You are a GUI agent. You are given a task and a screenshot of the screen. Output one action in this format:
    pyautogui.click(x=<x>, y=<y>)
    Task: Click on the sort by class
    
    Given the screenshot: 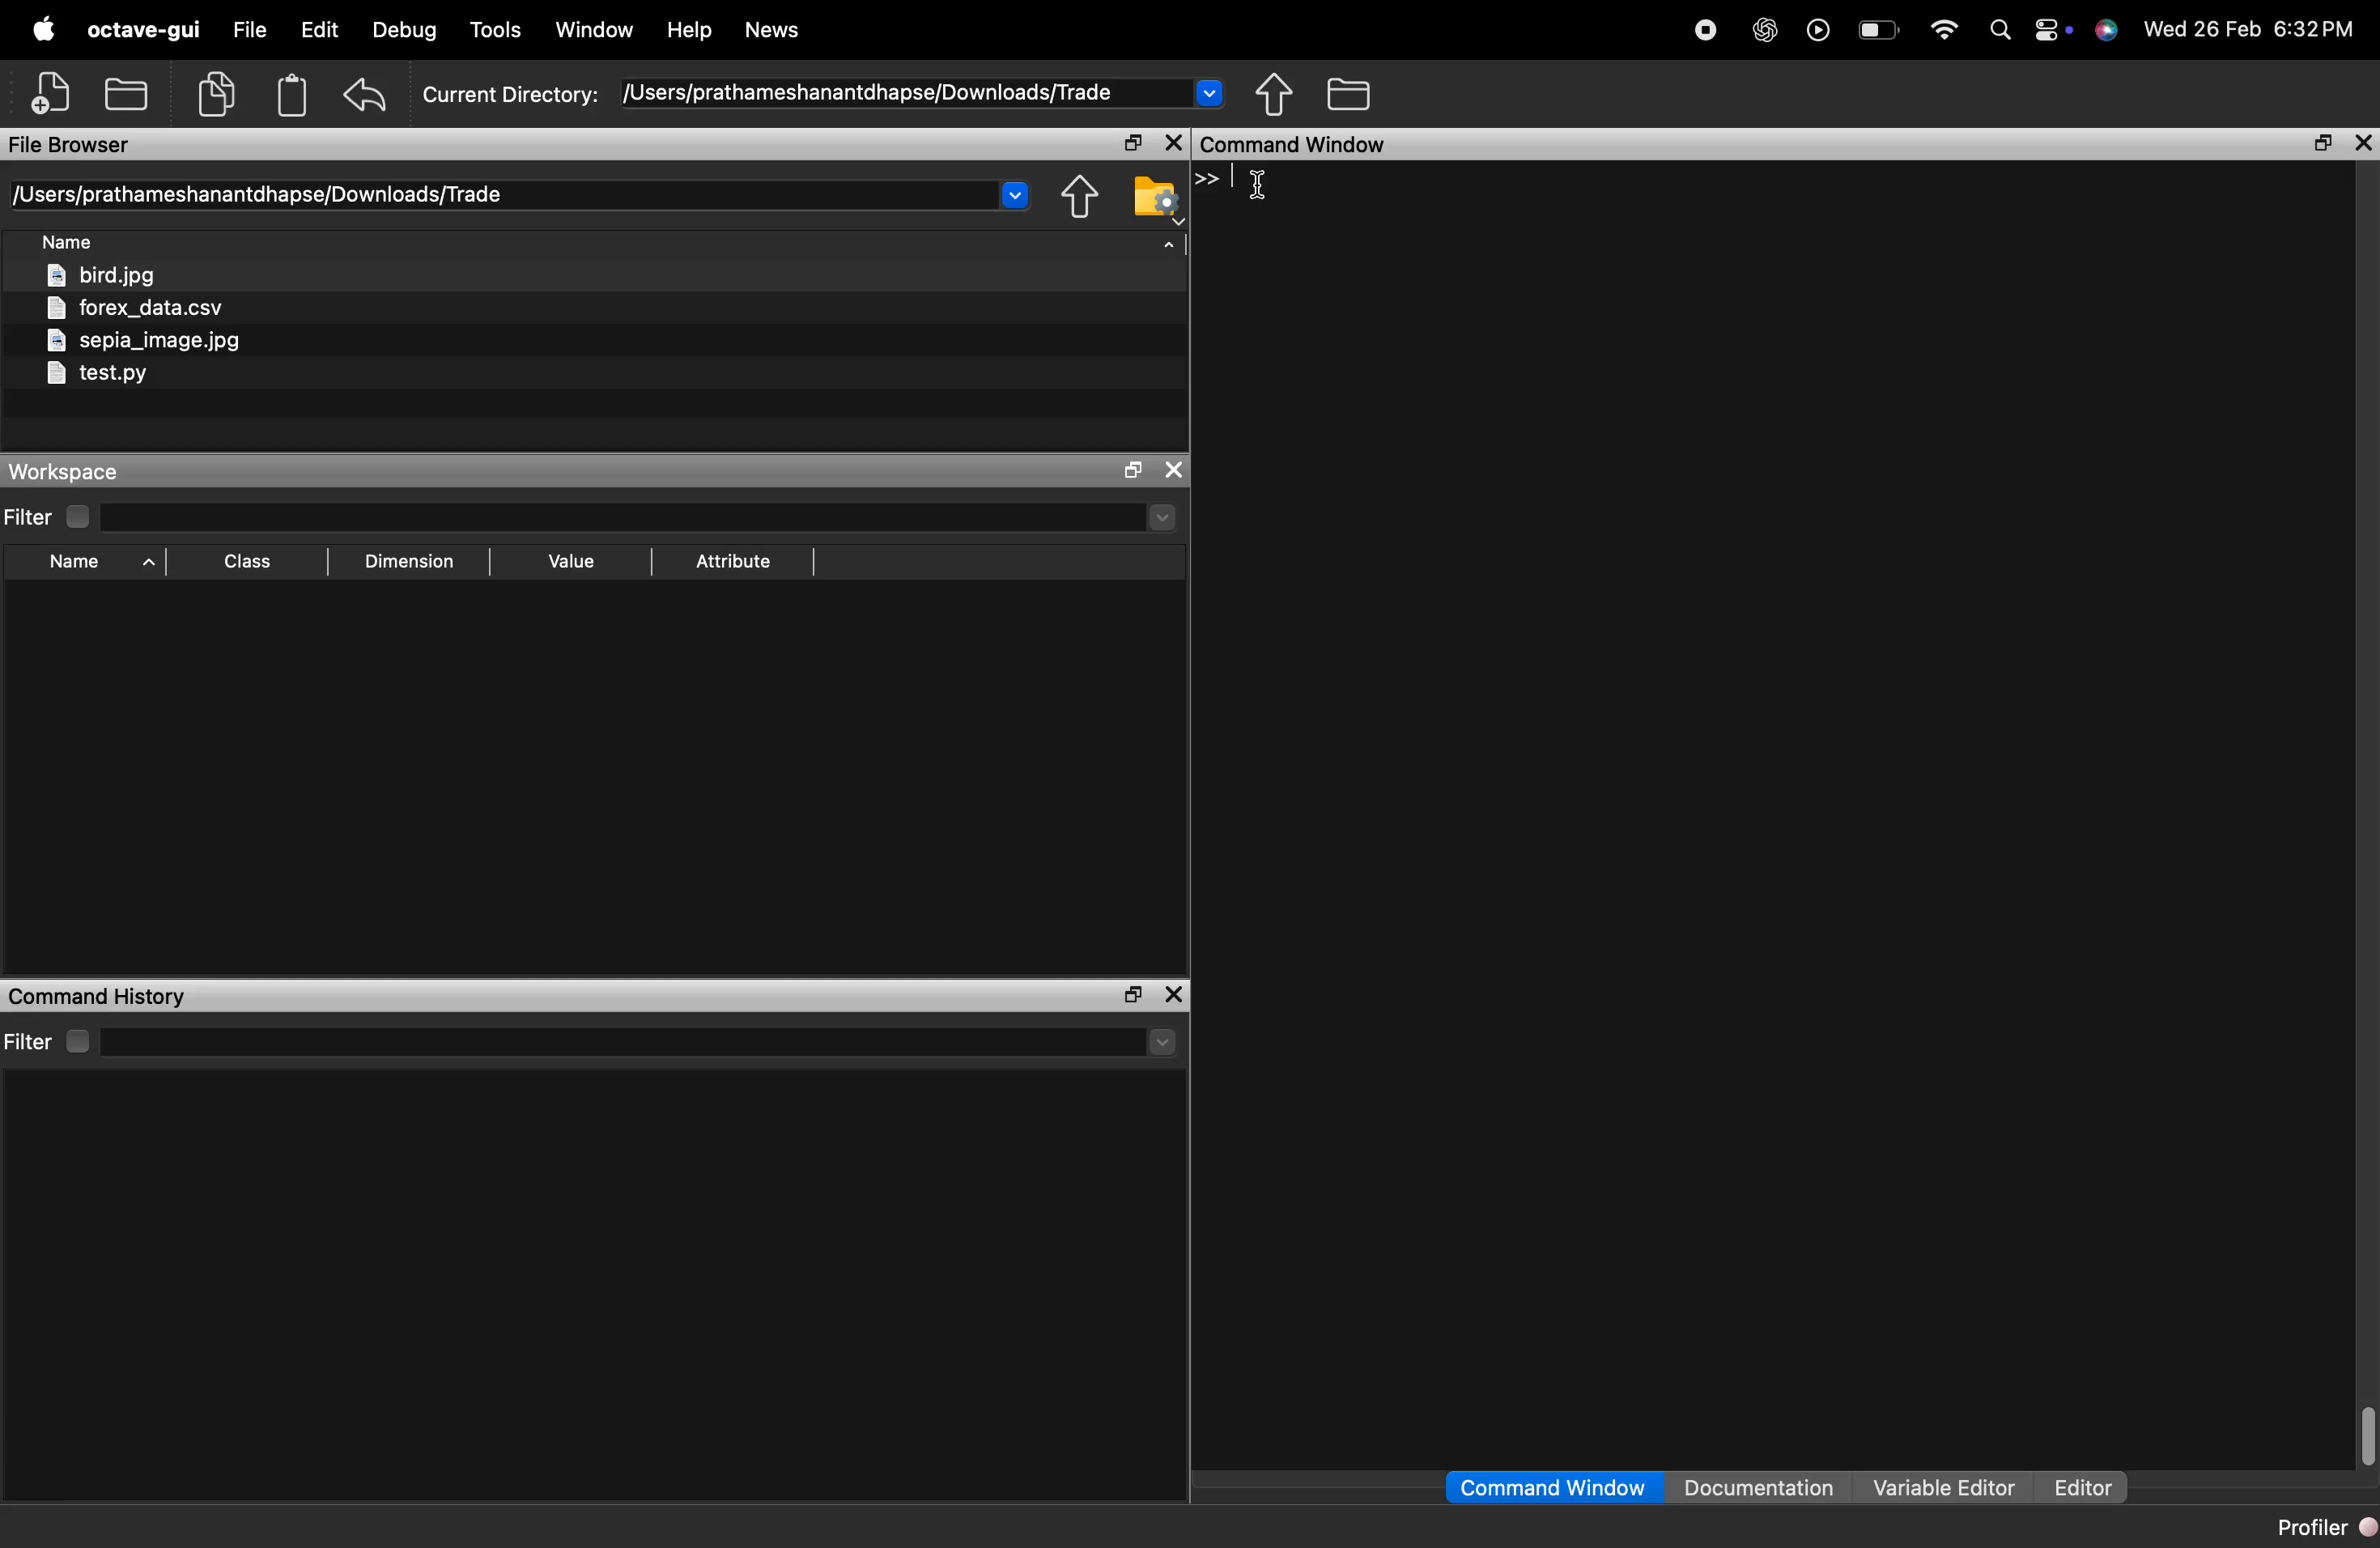 What is the action you would take?
    pyautogui.click(x=251, y=561)
    